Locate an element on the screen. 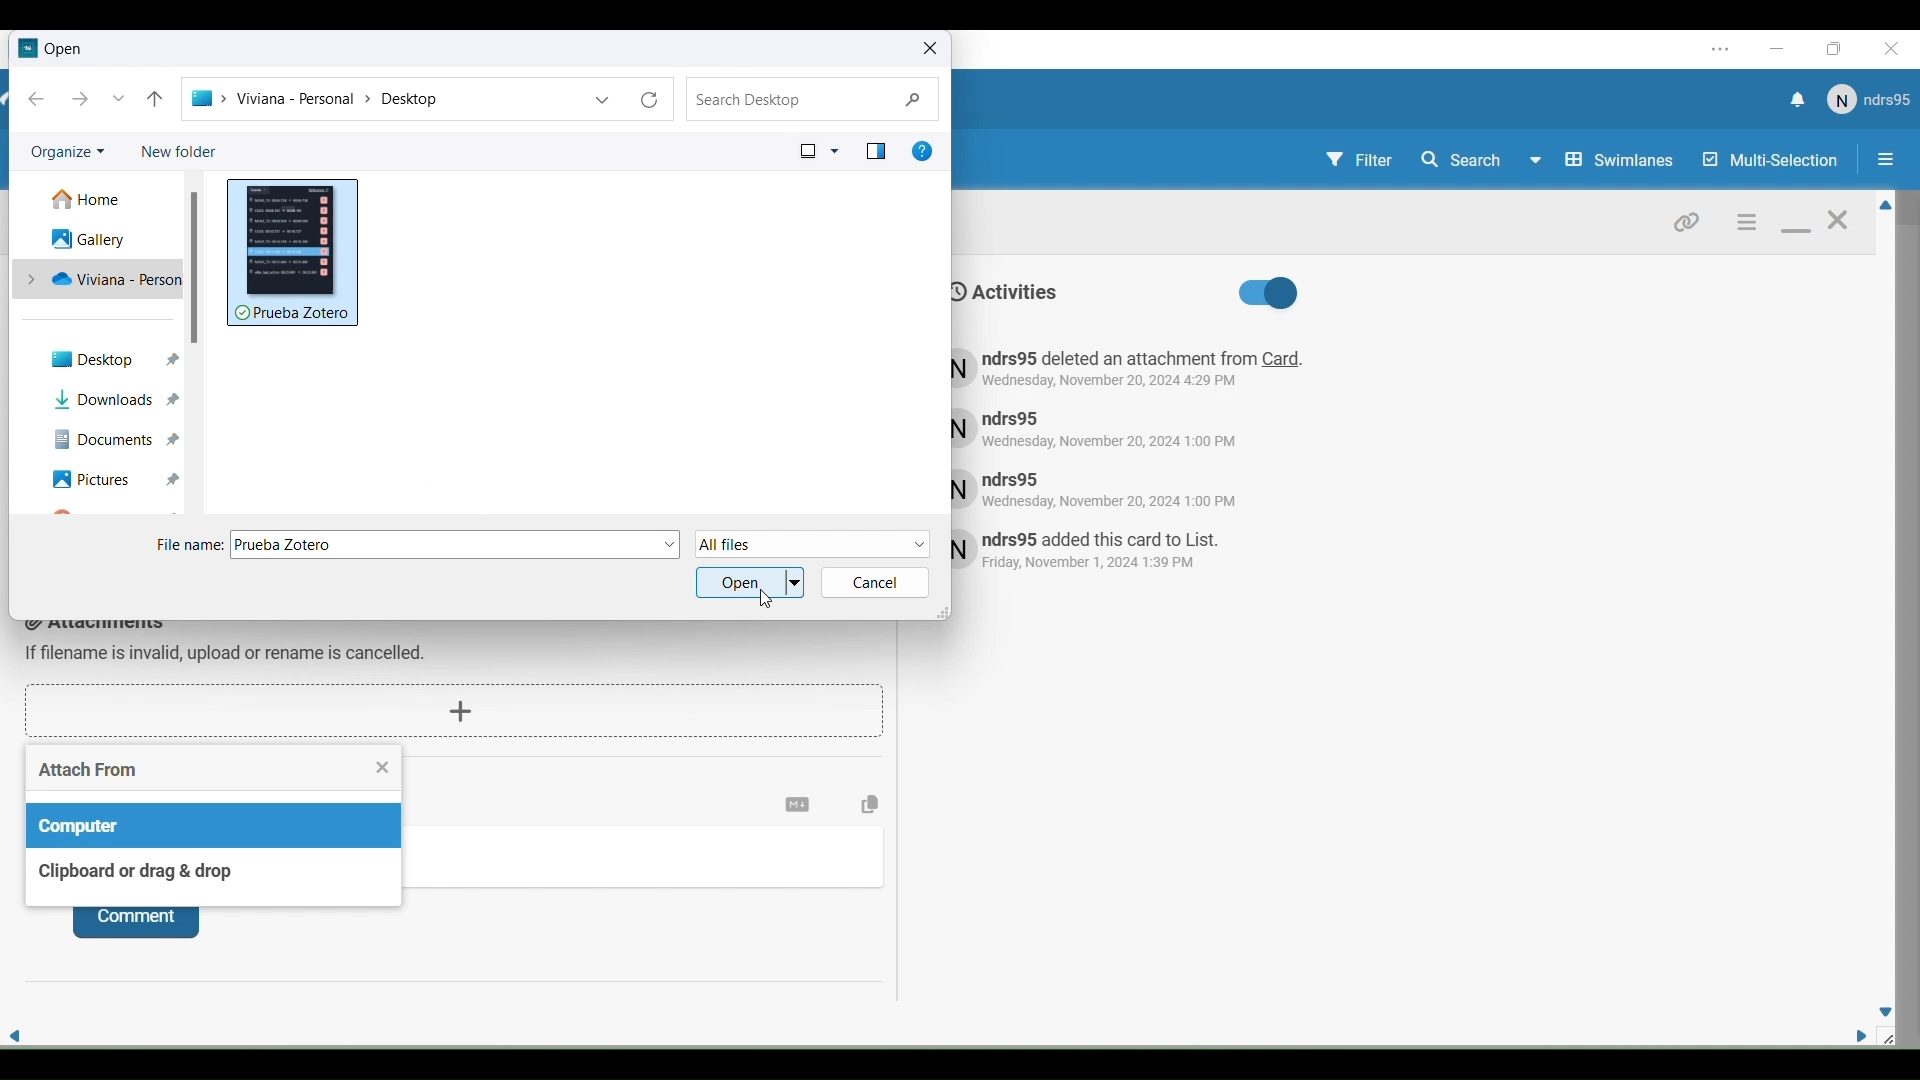 This screenshot has height=1080, width=1920. More options is located at coordinates (603, 100).